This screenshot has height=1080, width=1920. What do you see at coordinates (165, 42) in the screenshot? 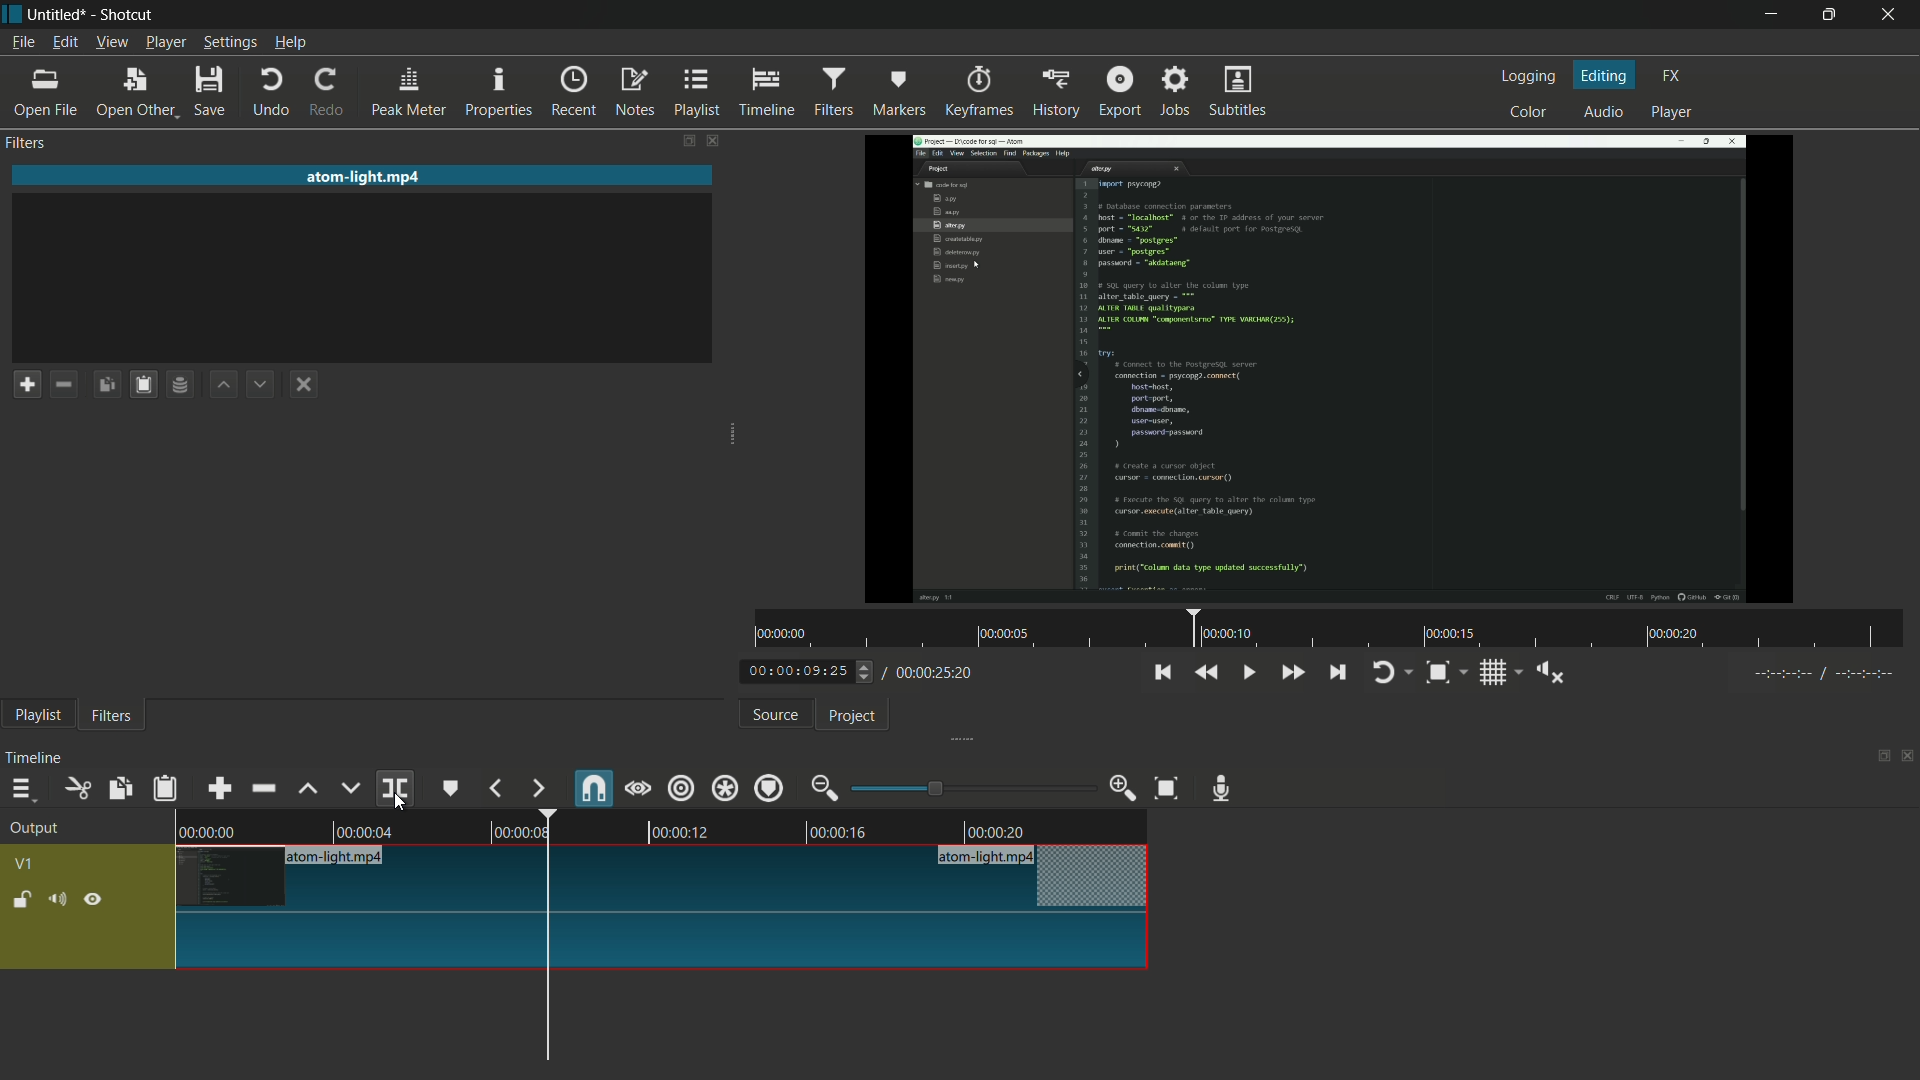
I see `player menu` at bounding box center [165, 42].